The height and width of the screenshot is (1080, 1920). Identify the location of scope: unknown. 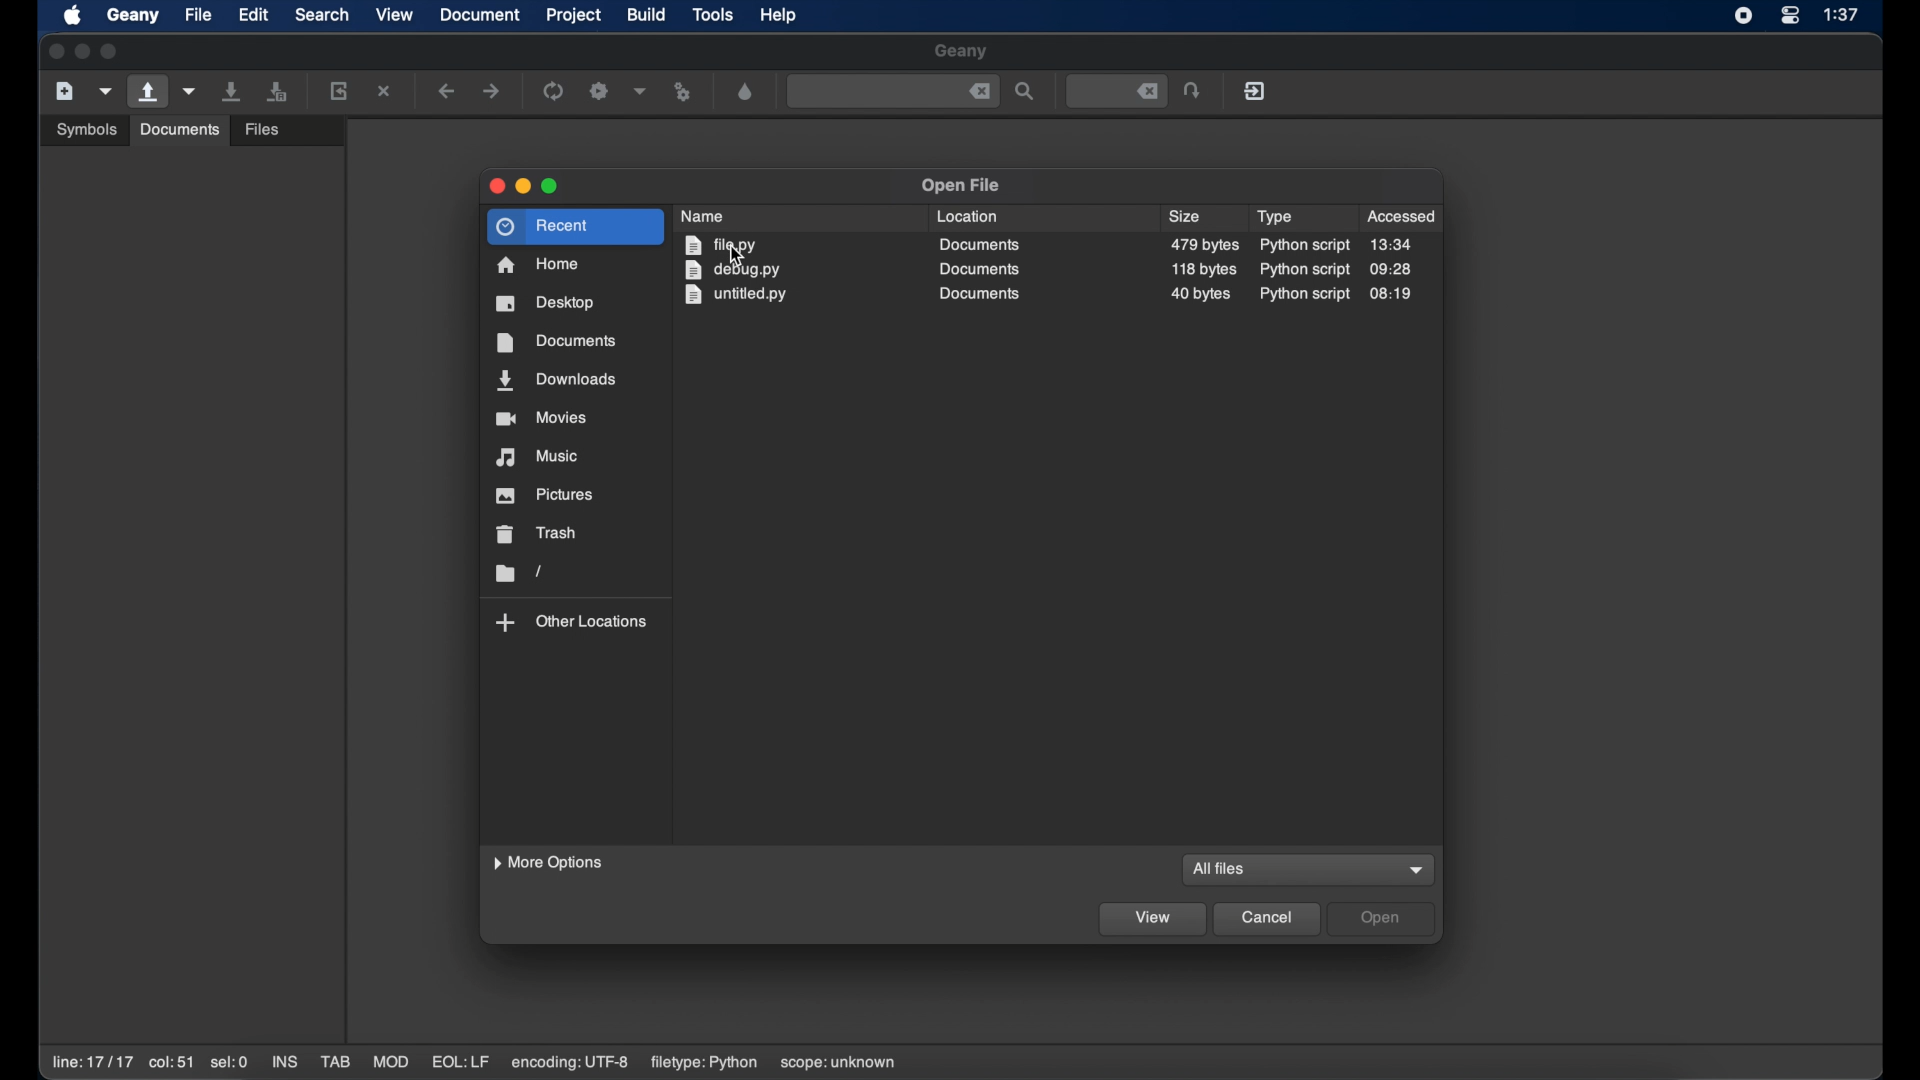
(839, 1064).